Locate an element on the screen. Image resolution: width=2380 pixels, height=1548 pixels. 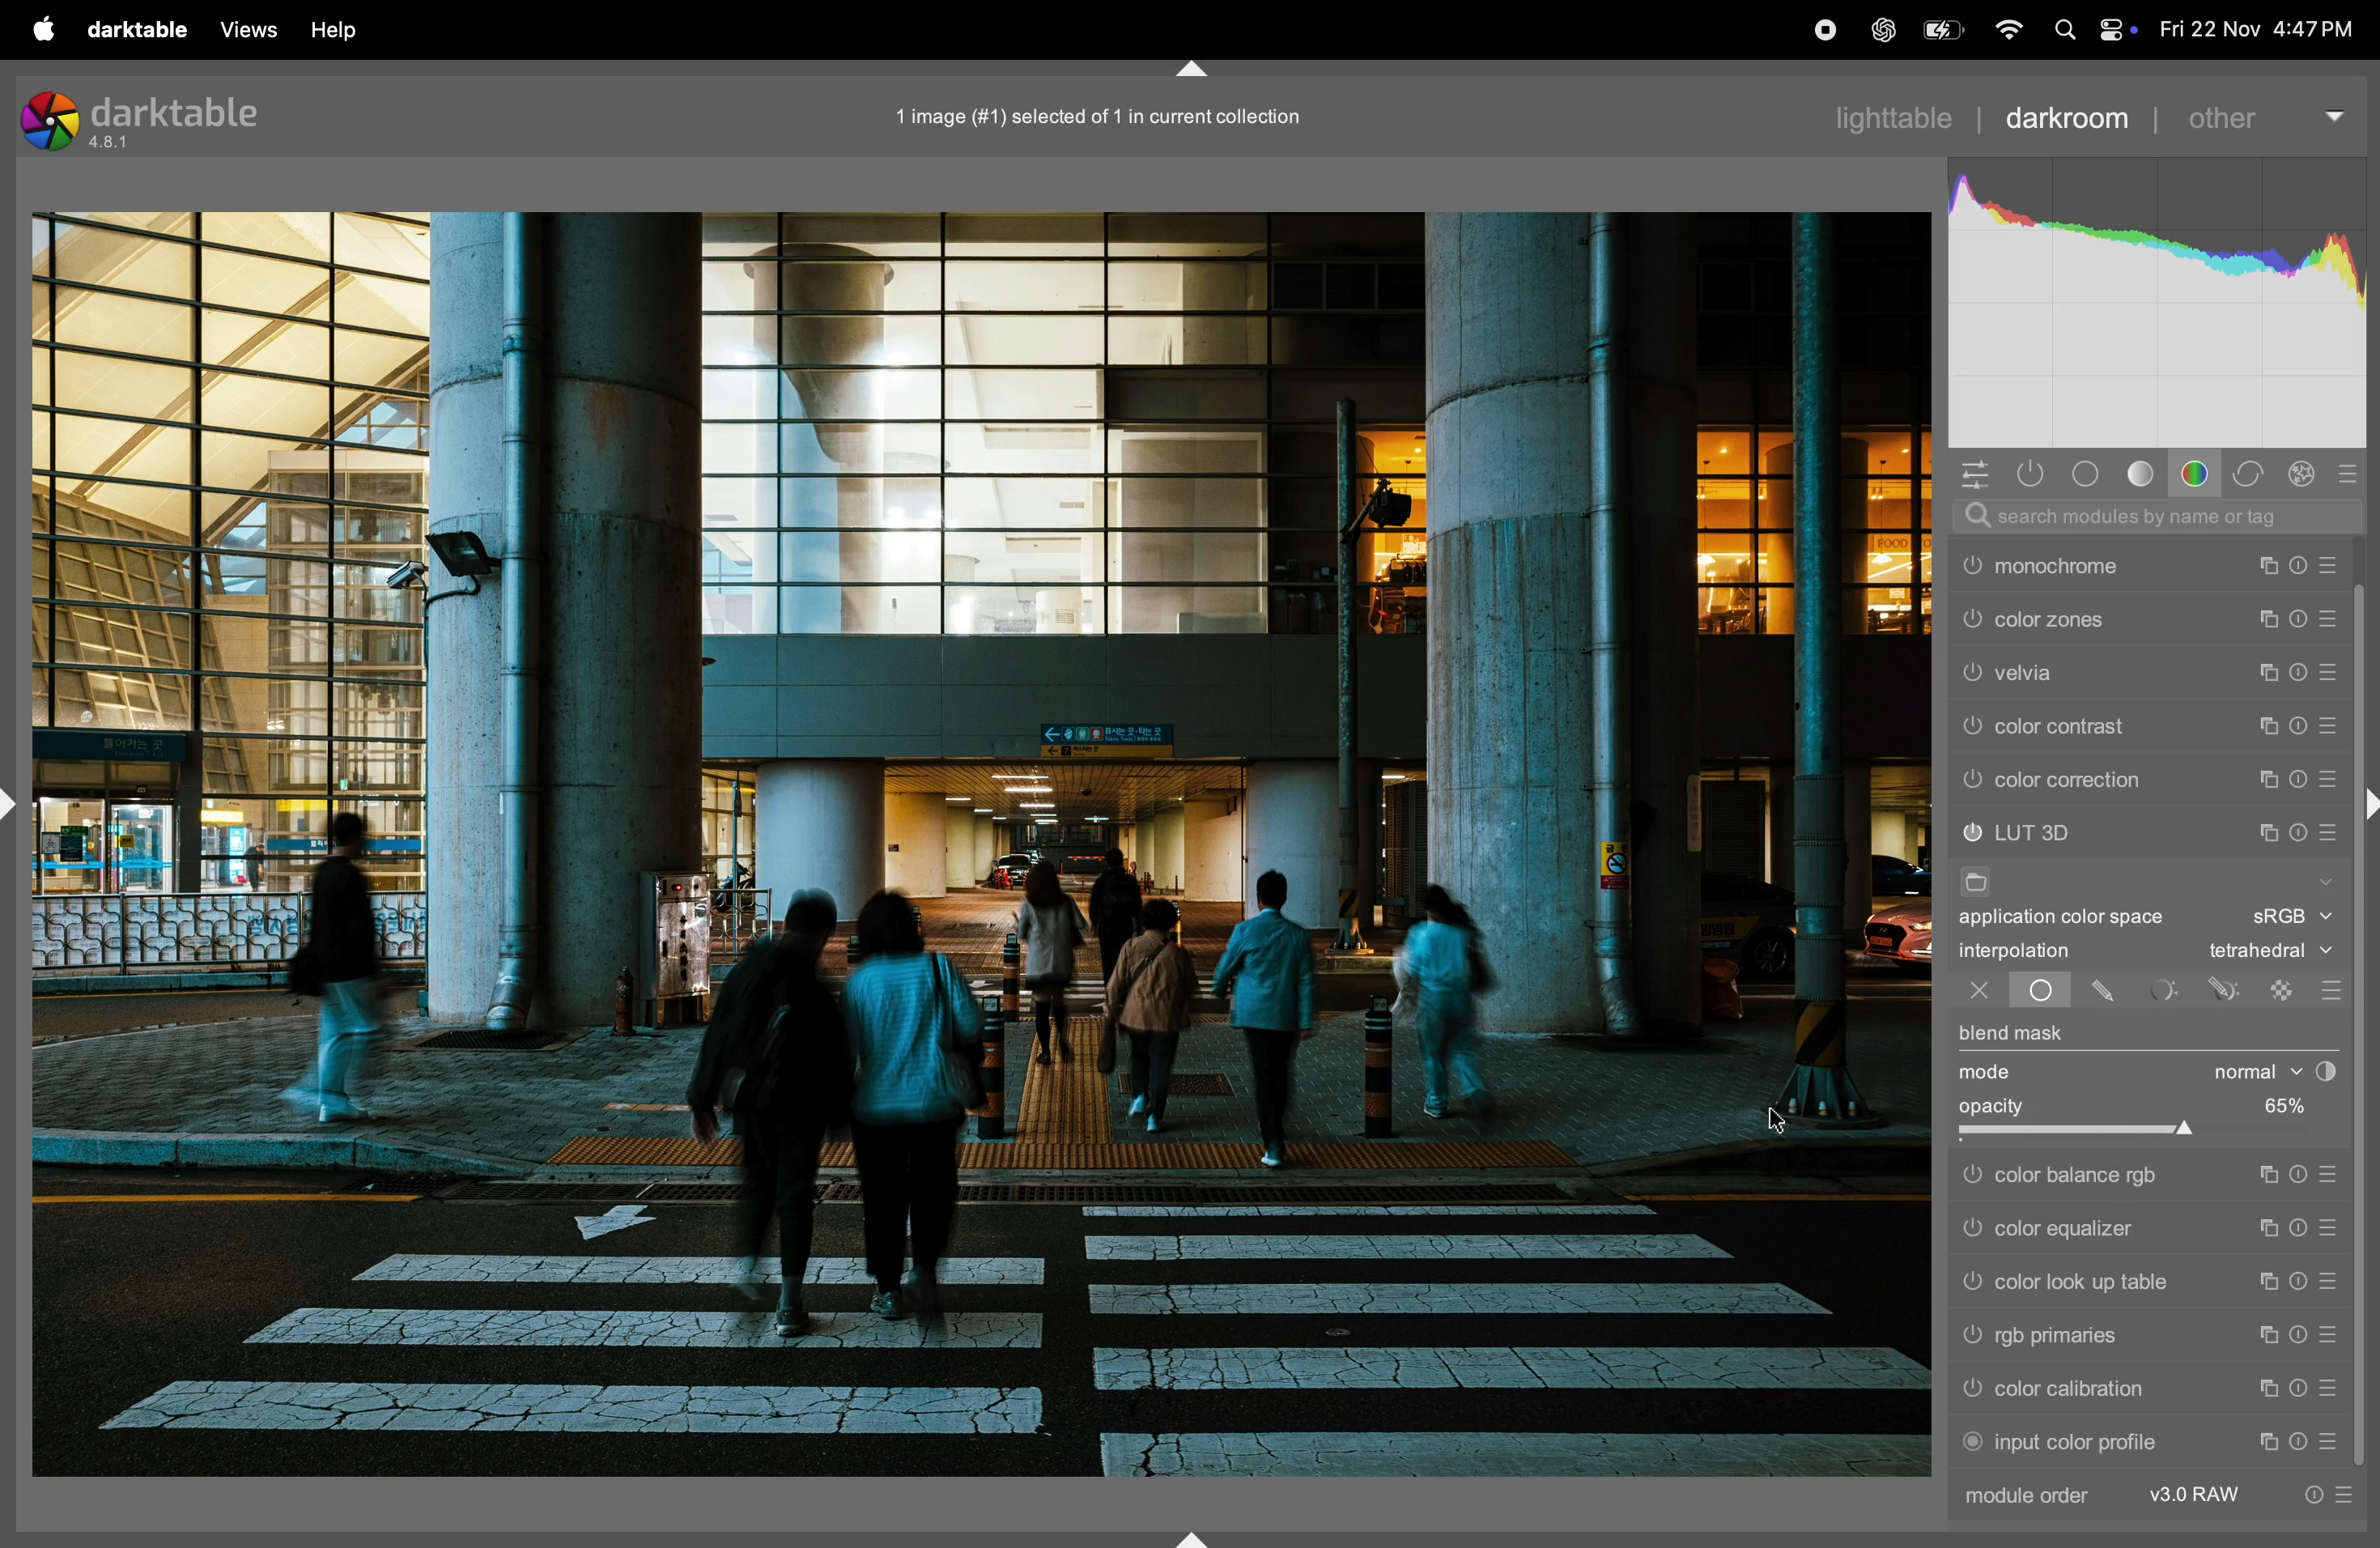
presets is located at coordinates (2332, 1172).